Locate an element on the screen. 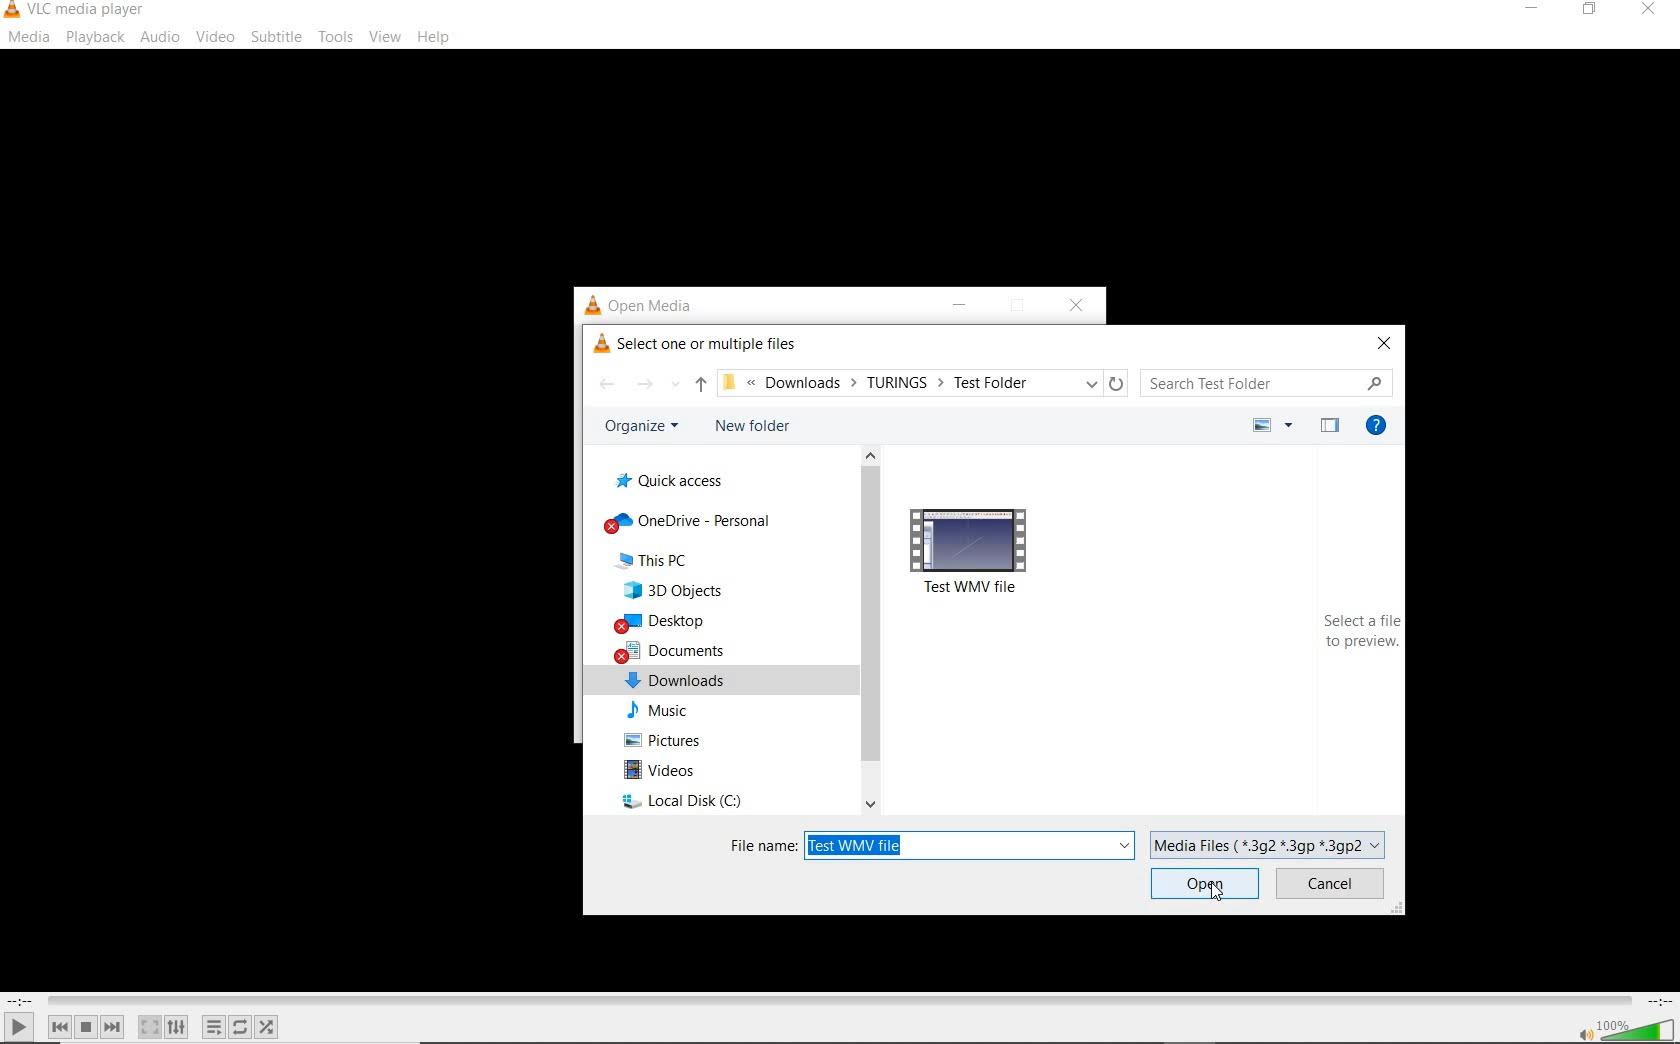 The width and height of the screenshot is (1680, 1044). more options is located at coordinates (1272, 427).